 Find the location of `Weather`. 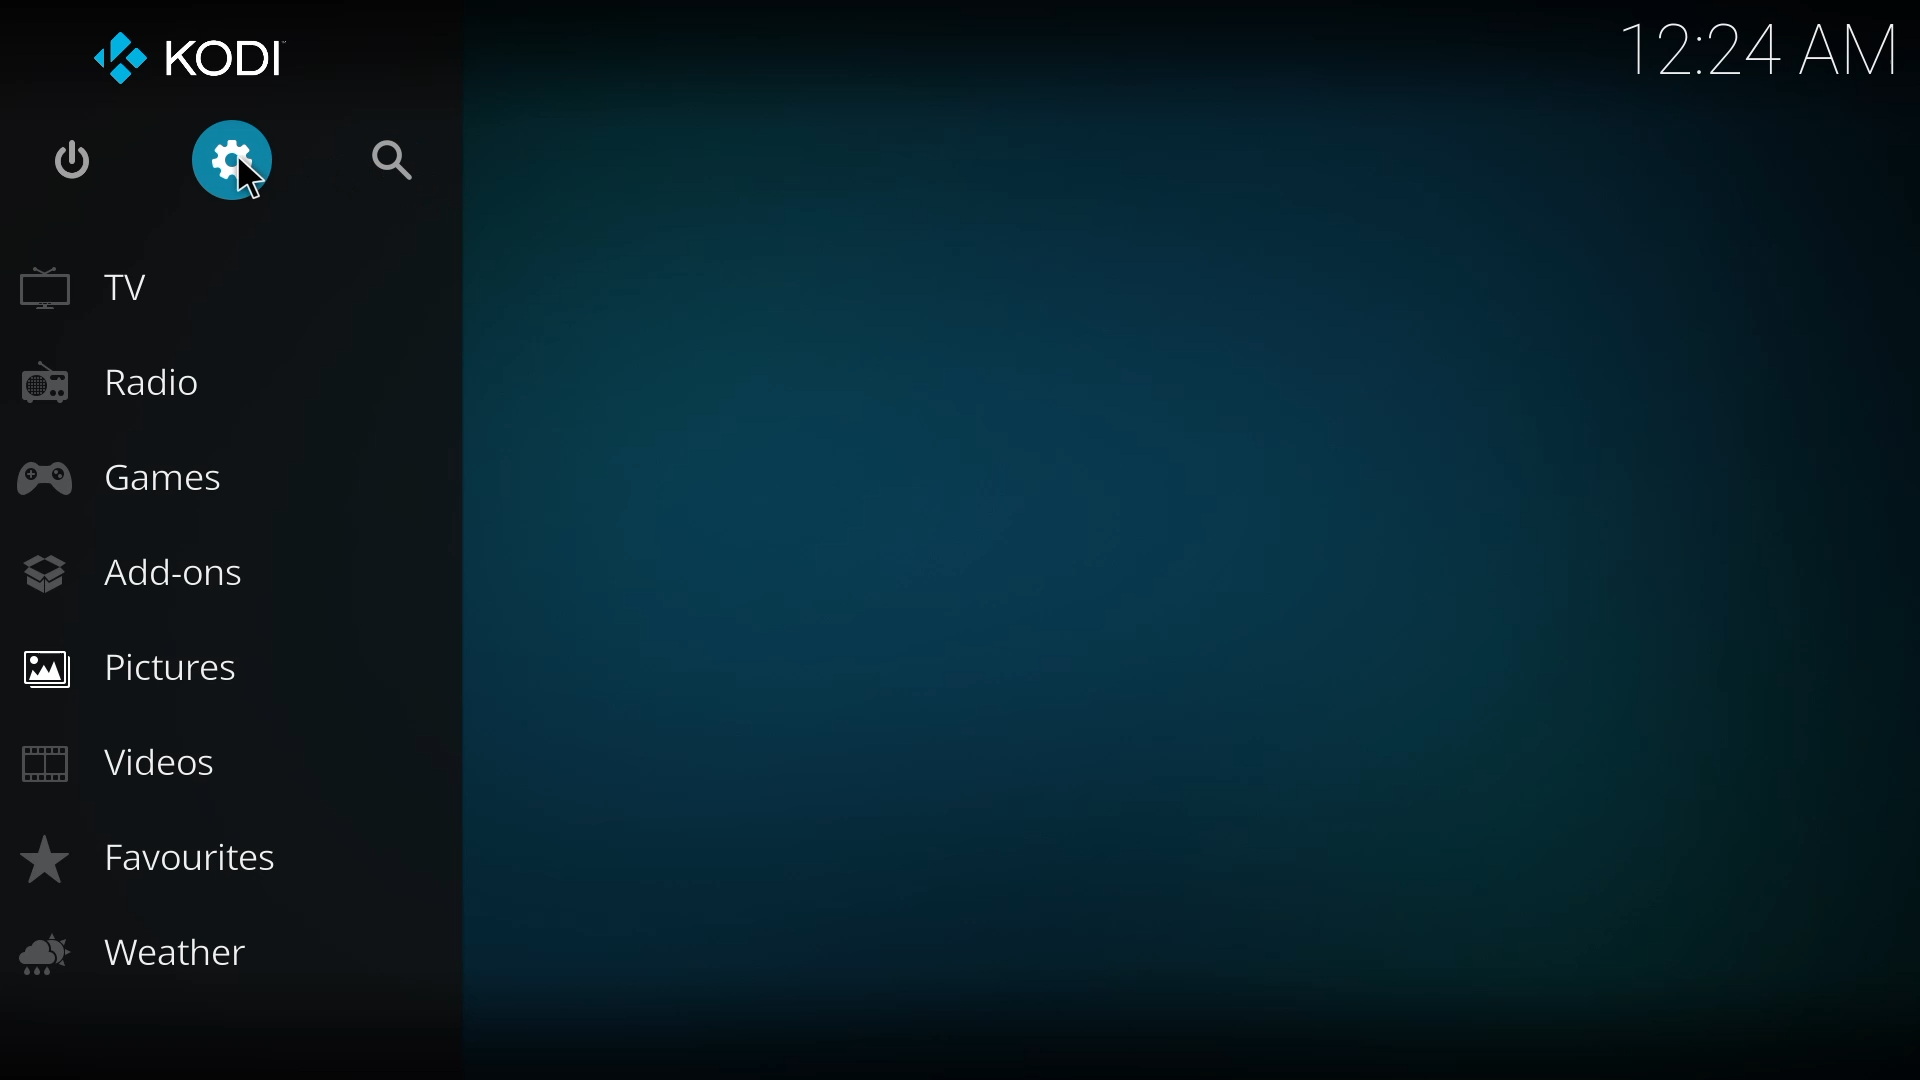

Weather is located at coordinates (136, 956).